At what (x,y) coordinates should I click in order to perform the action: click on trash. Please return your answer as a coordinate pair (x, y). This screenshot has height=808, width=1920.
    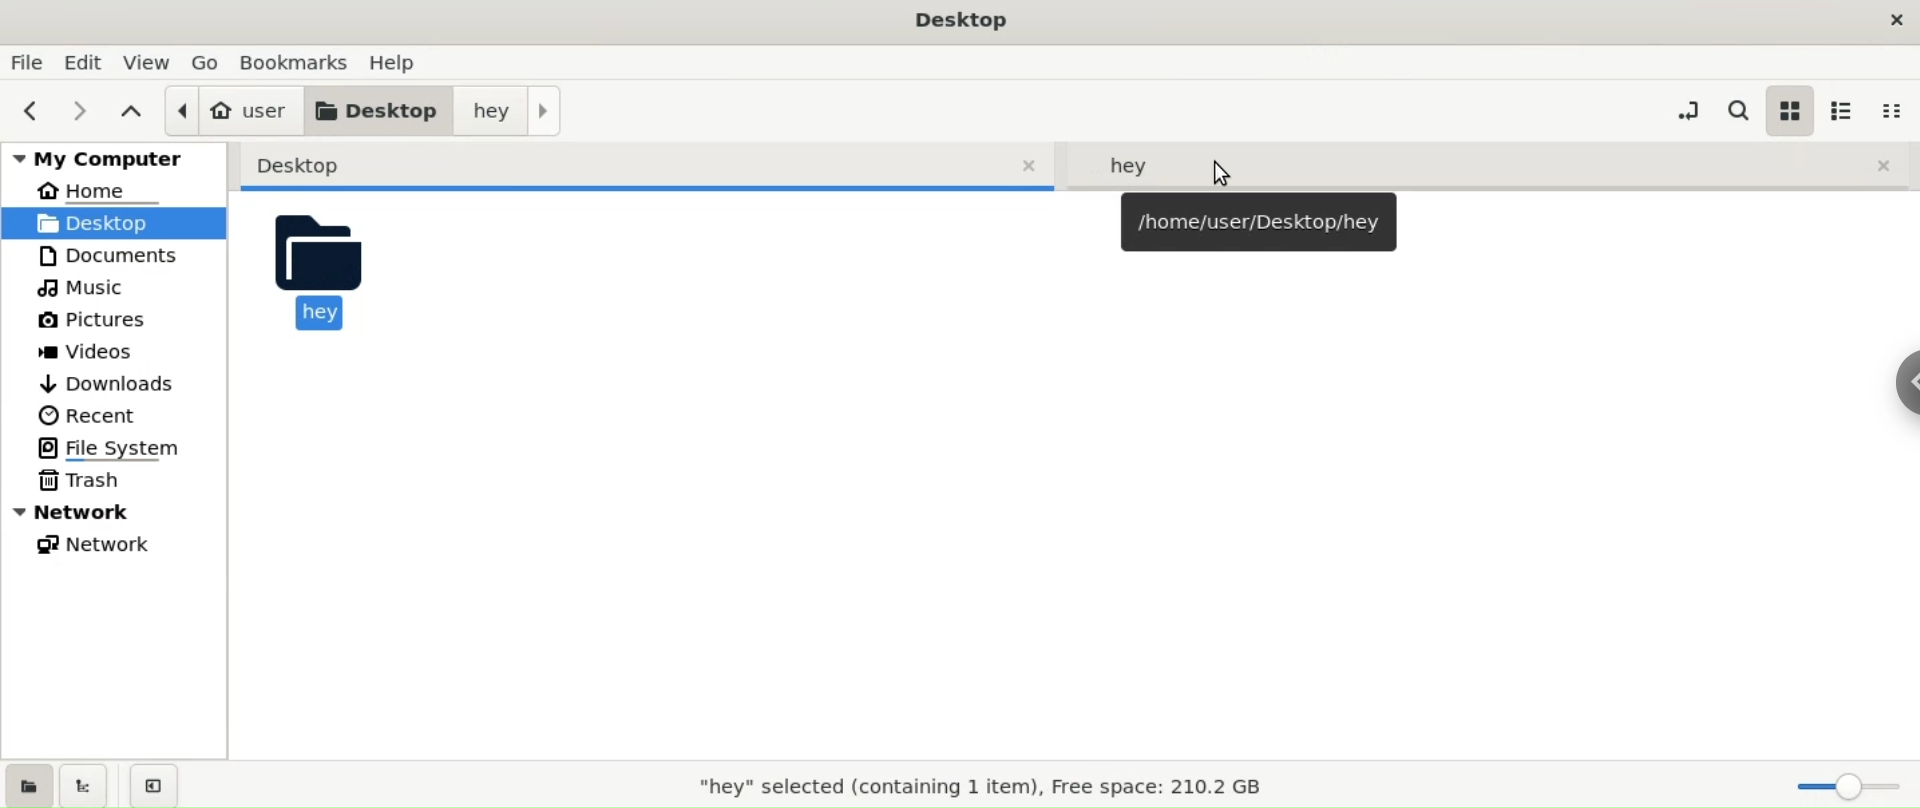
    Looking at the image, I should click on (121, 481).